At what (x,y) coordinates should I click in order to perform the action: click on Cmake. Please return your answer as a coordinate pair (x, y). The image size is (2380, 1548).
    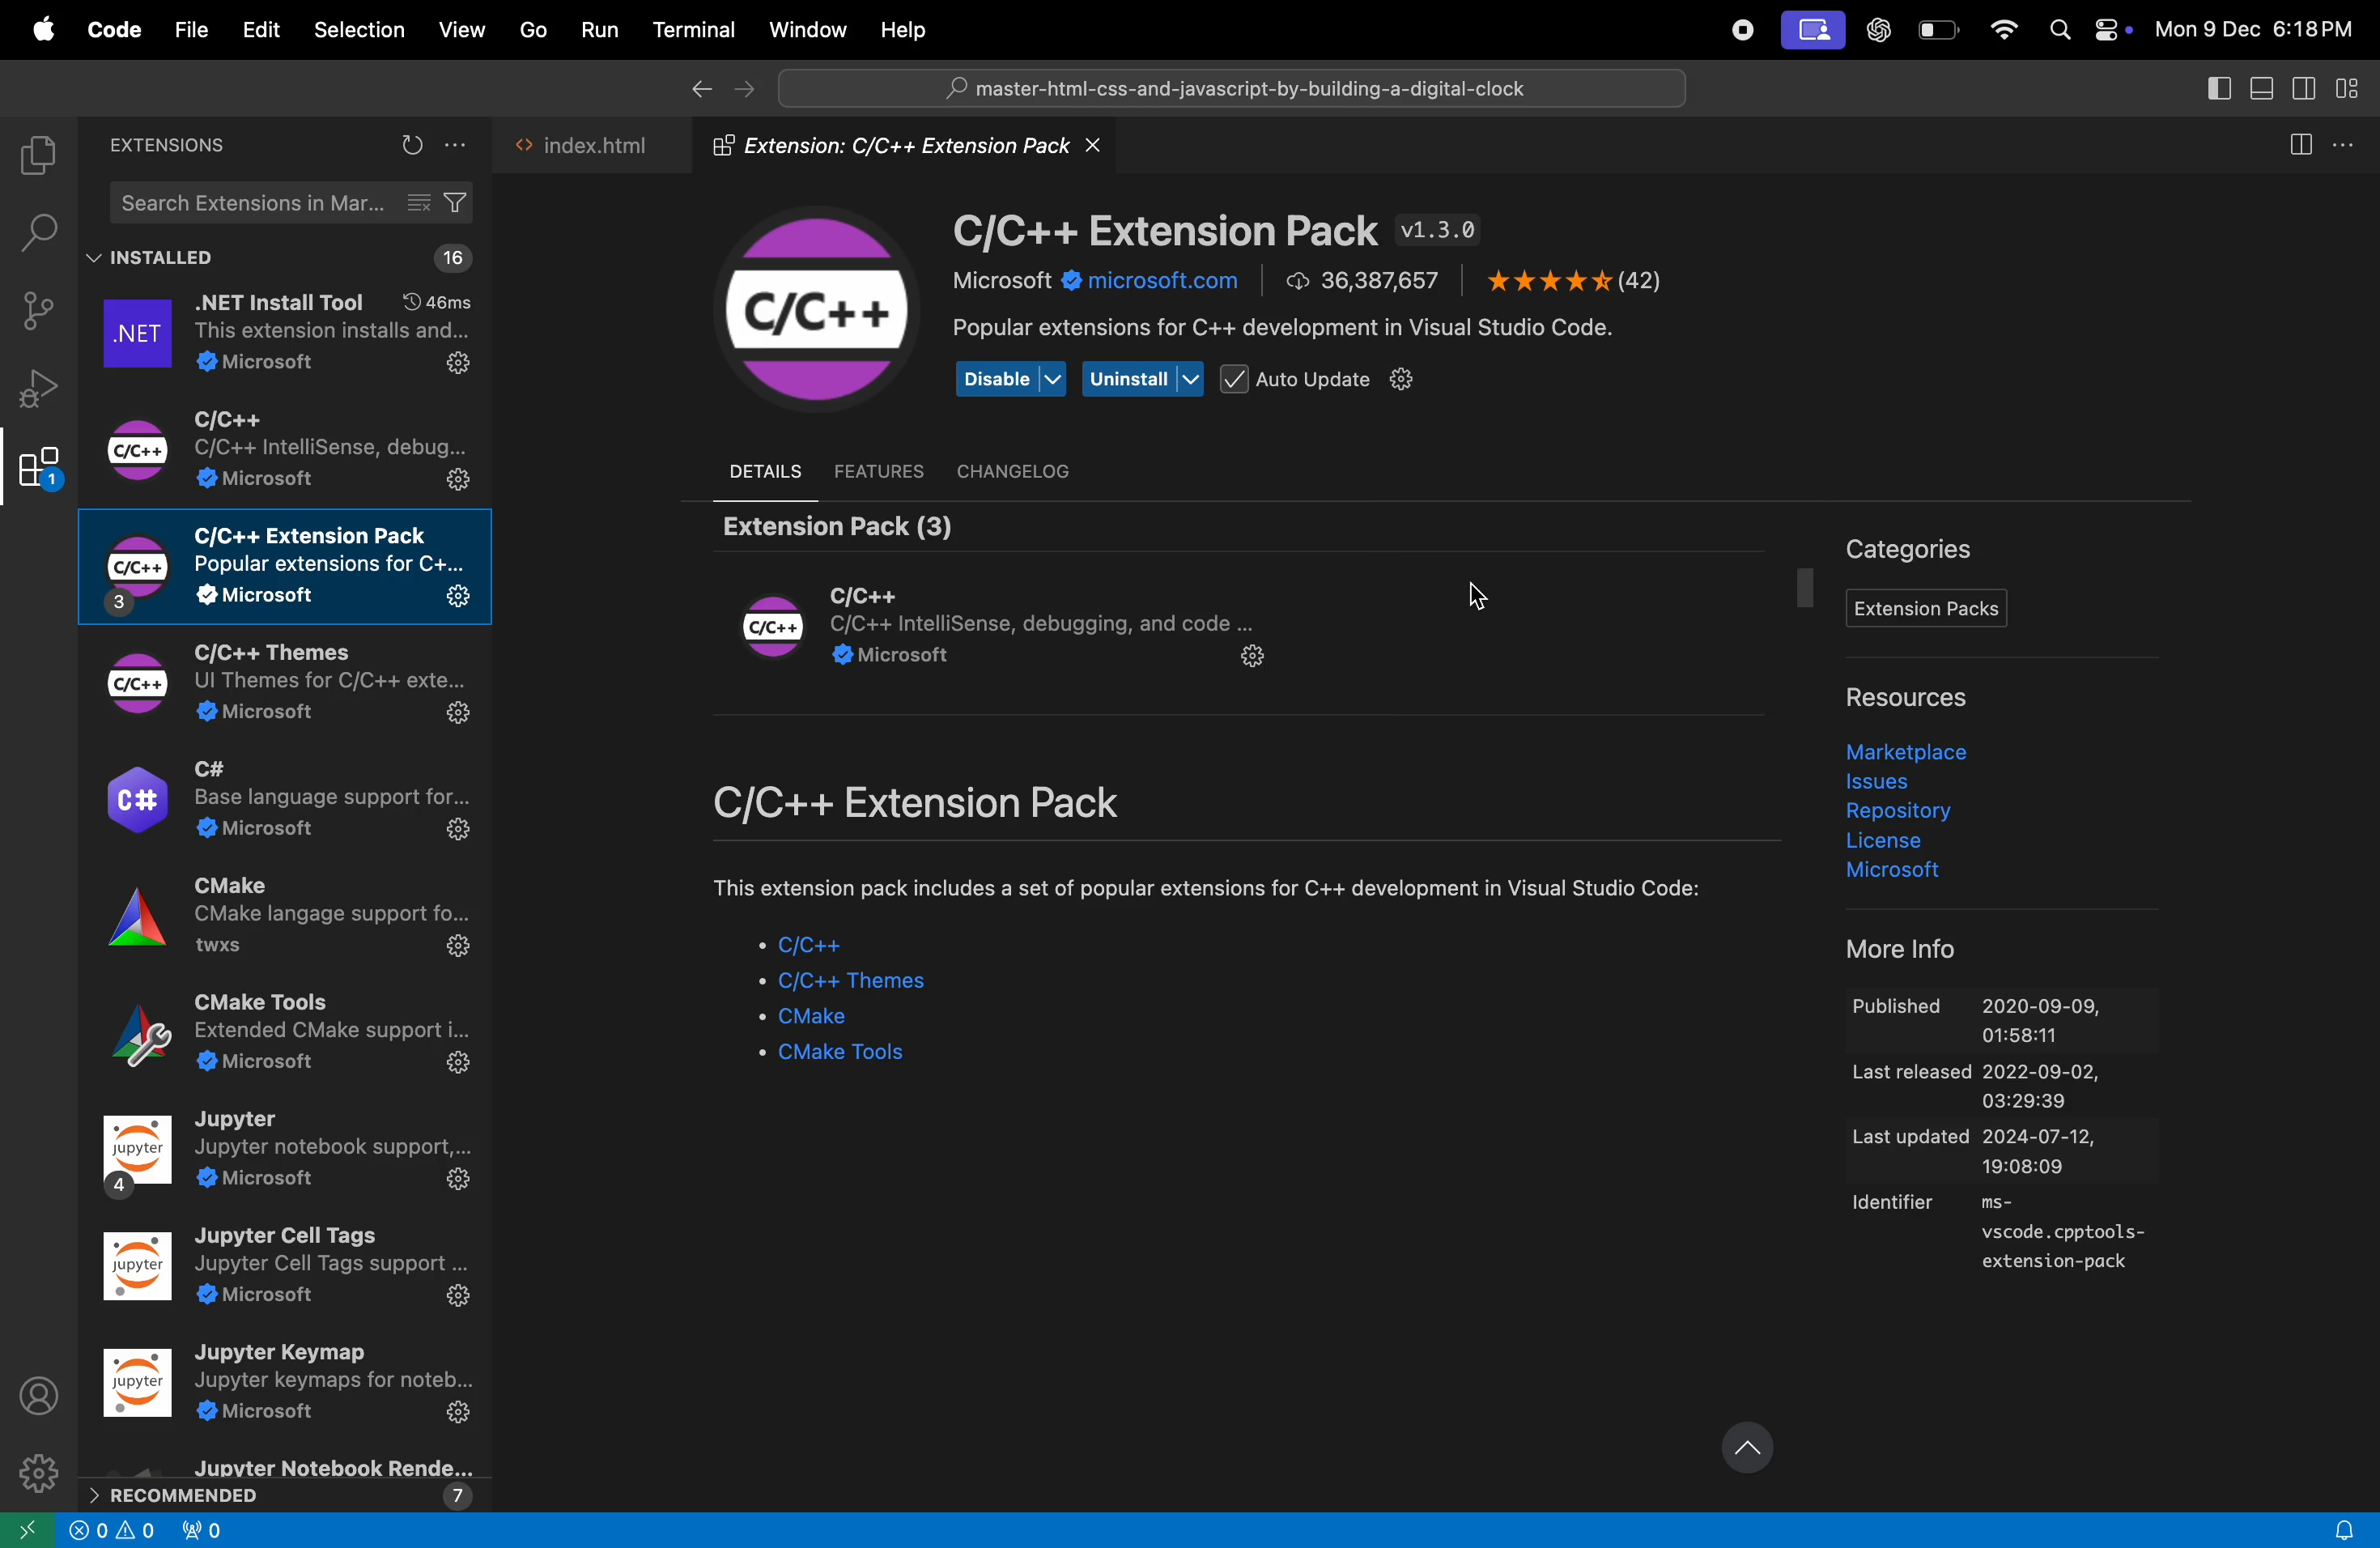
    Looking at the image, I should click on (841, 1021).